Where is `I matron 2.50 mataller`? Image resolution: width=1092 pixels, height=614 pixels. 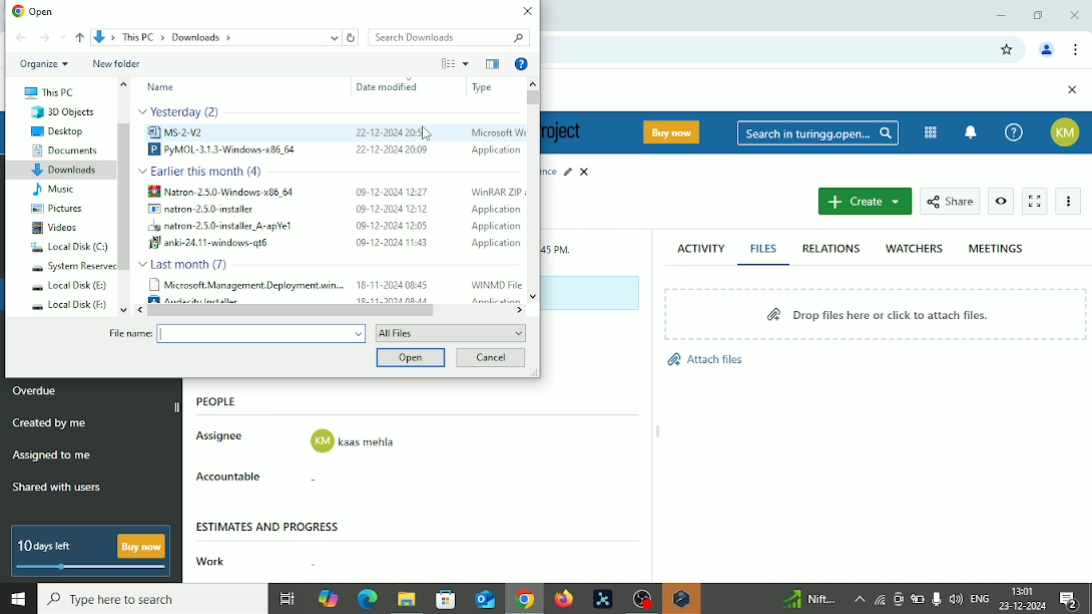
I matron 2.50 mataller is located at coordinates (209, 209).